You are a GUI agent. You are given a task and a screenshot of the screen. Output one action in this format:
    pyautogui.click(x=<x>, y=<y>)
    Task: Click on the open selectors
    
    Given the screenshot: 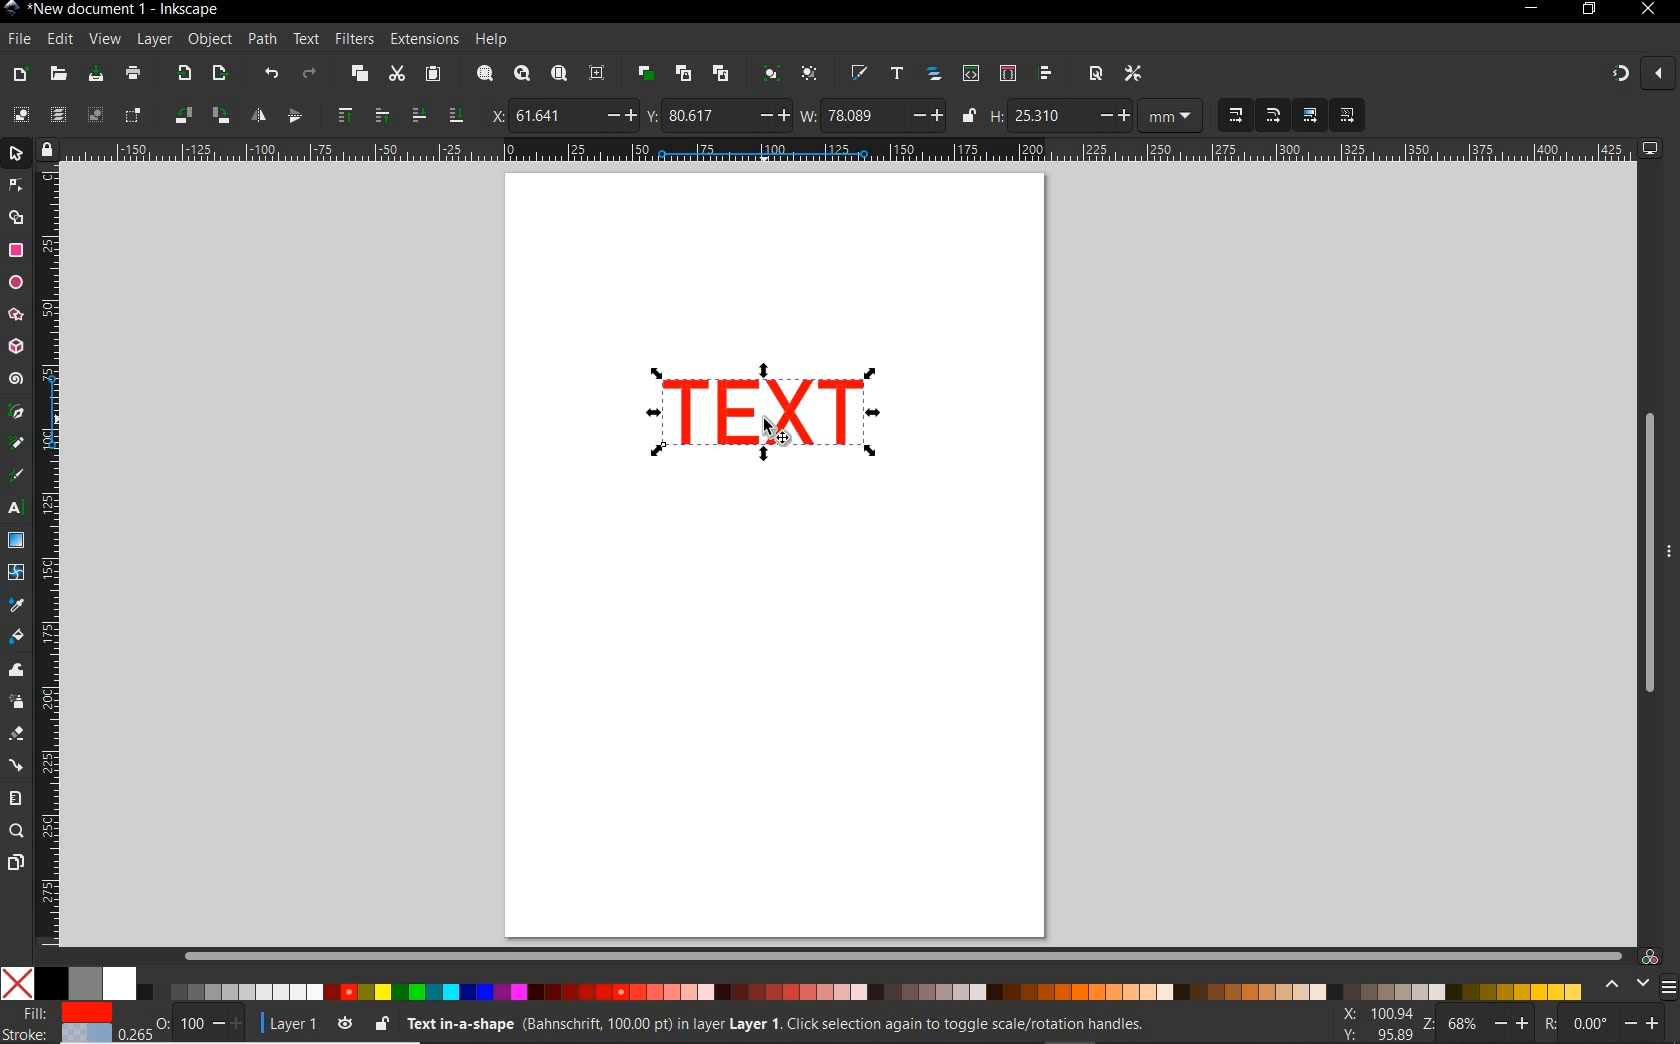 What is the action you would take?
    pyautogui.click(x=1007, y=74)
    